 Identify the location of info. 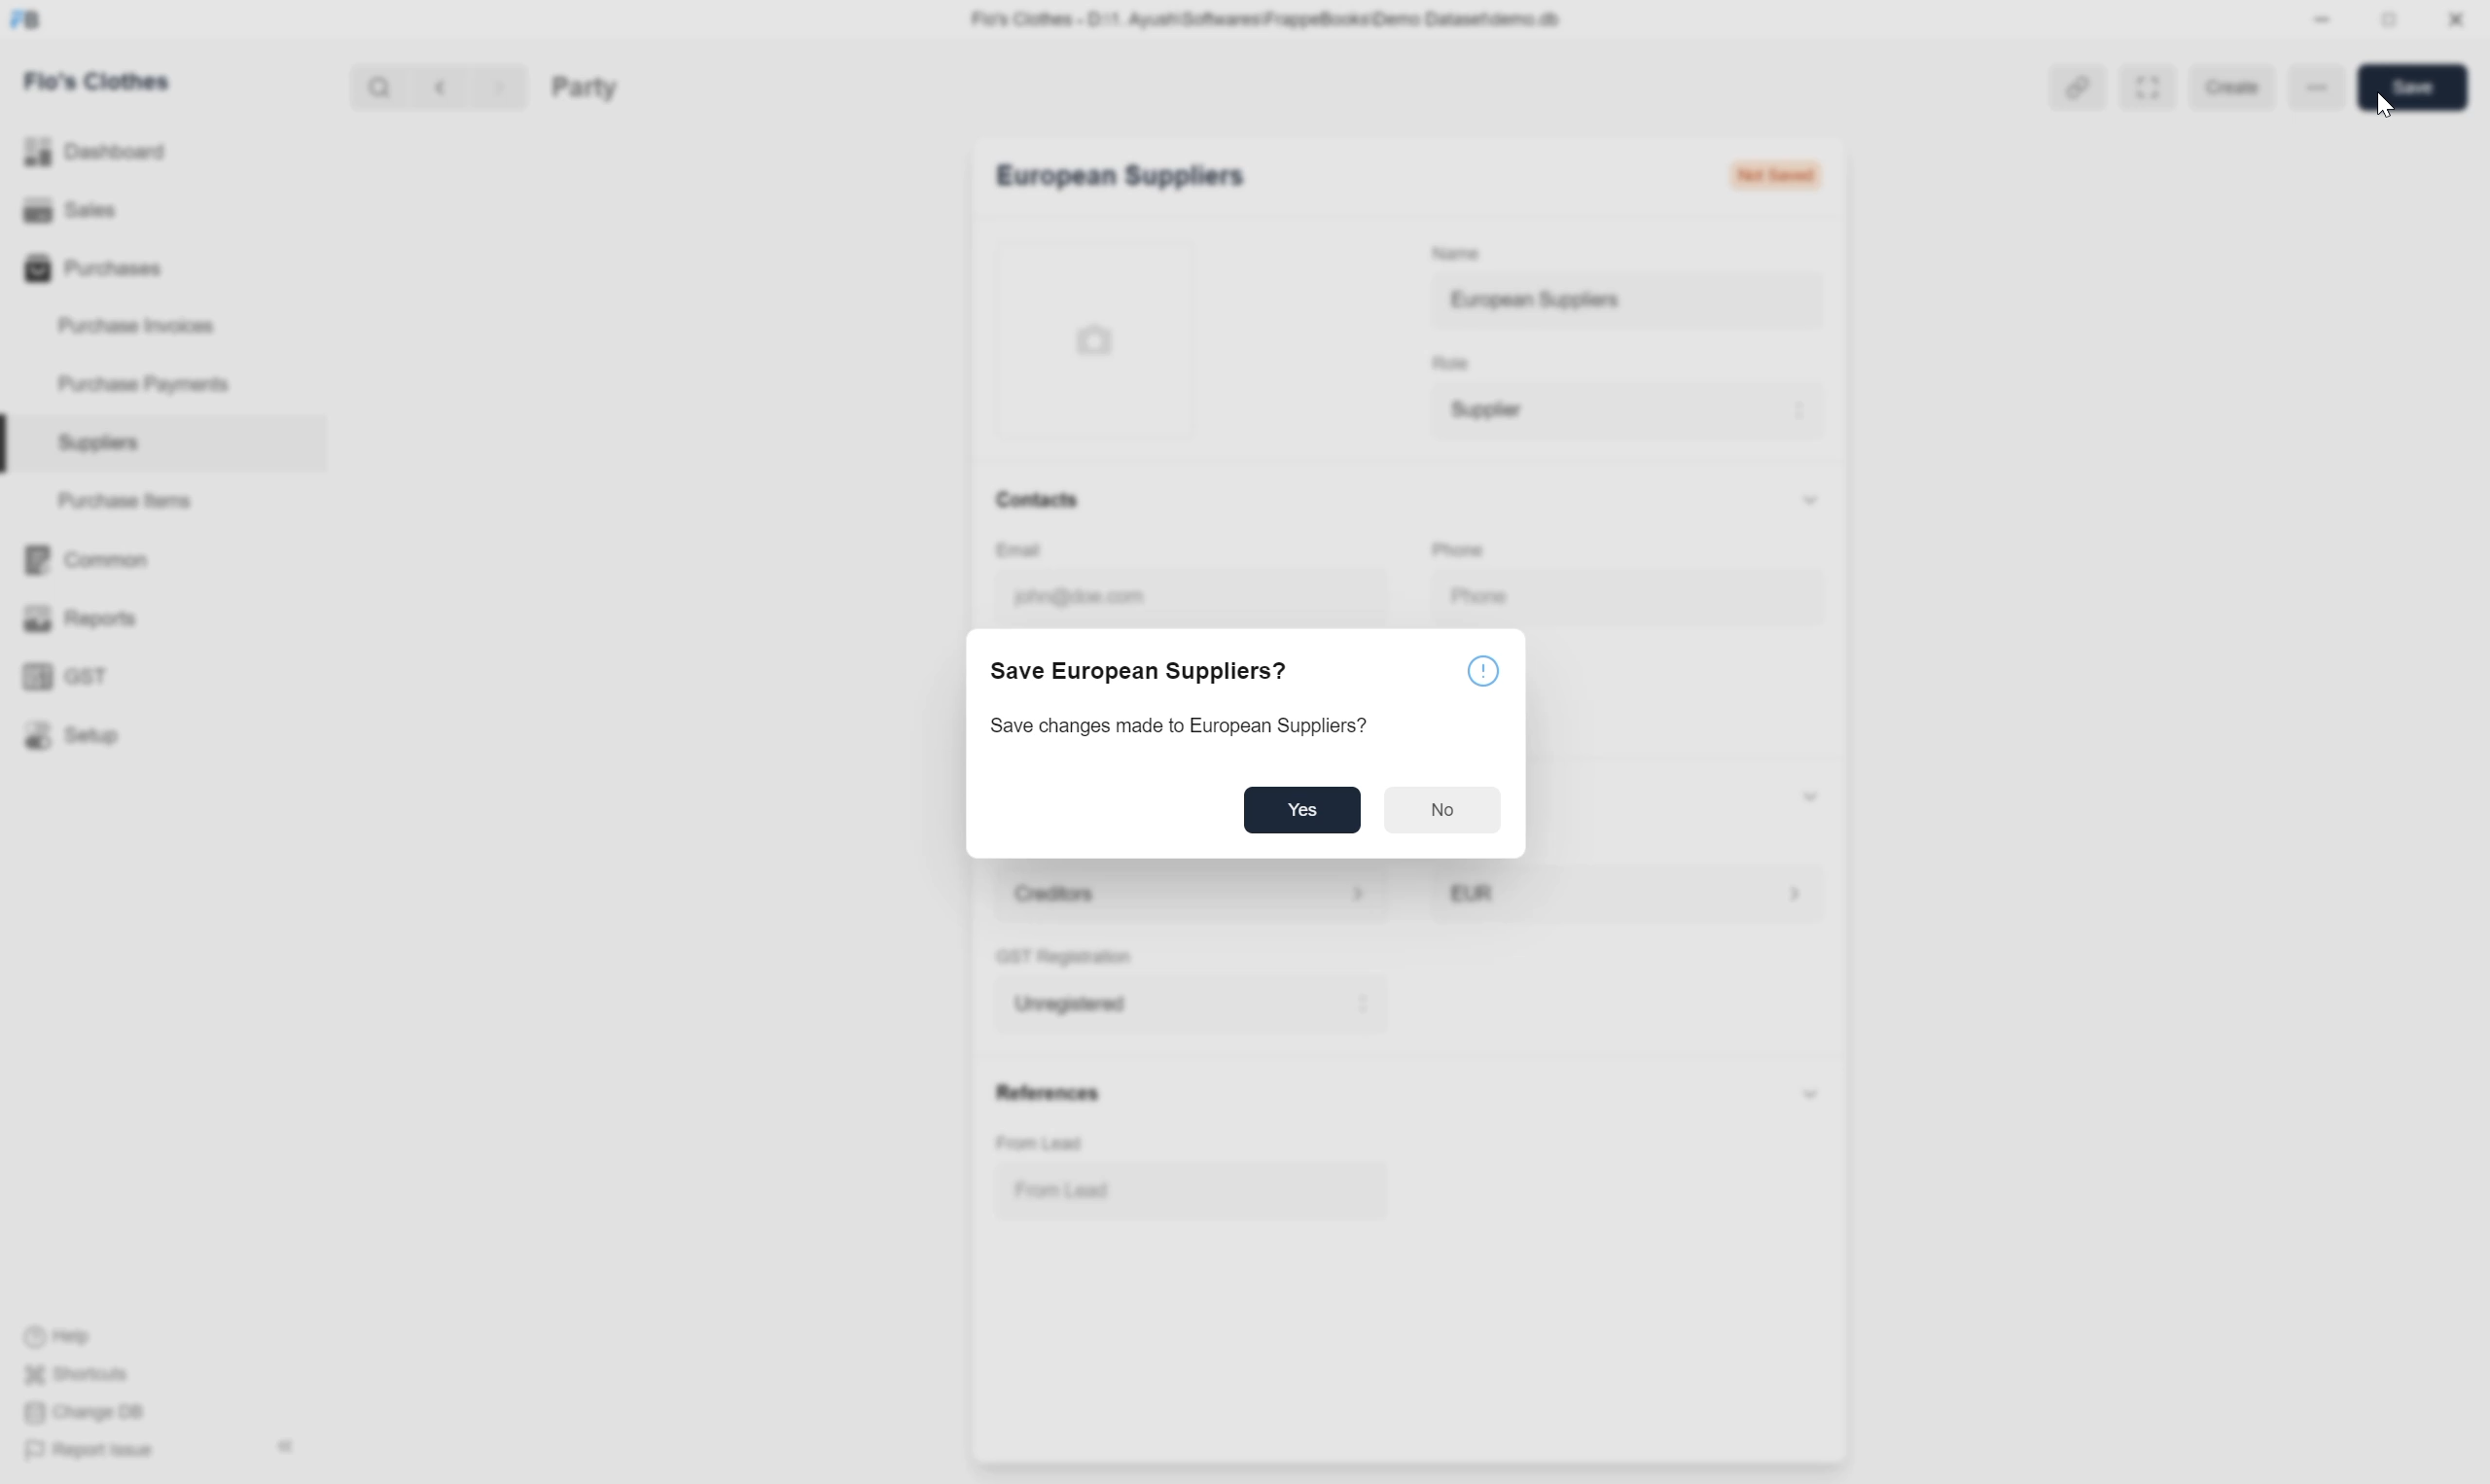
(1485, 664).